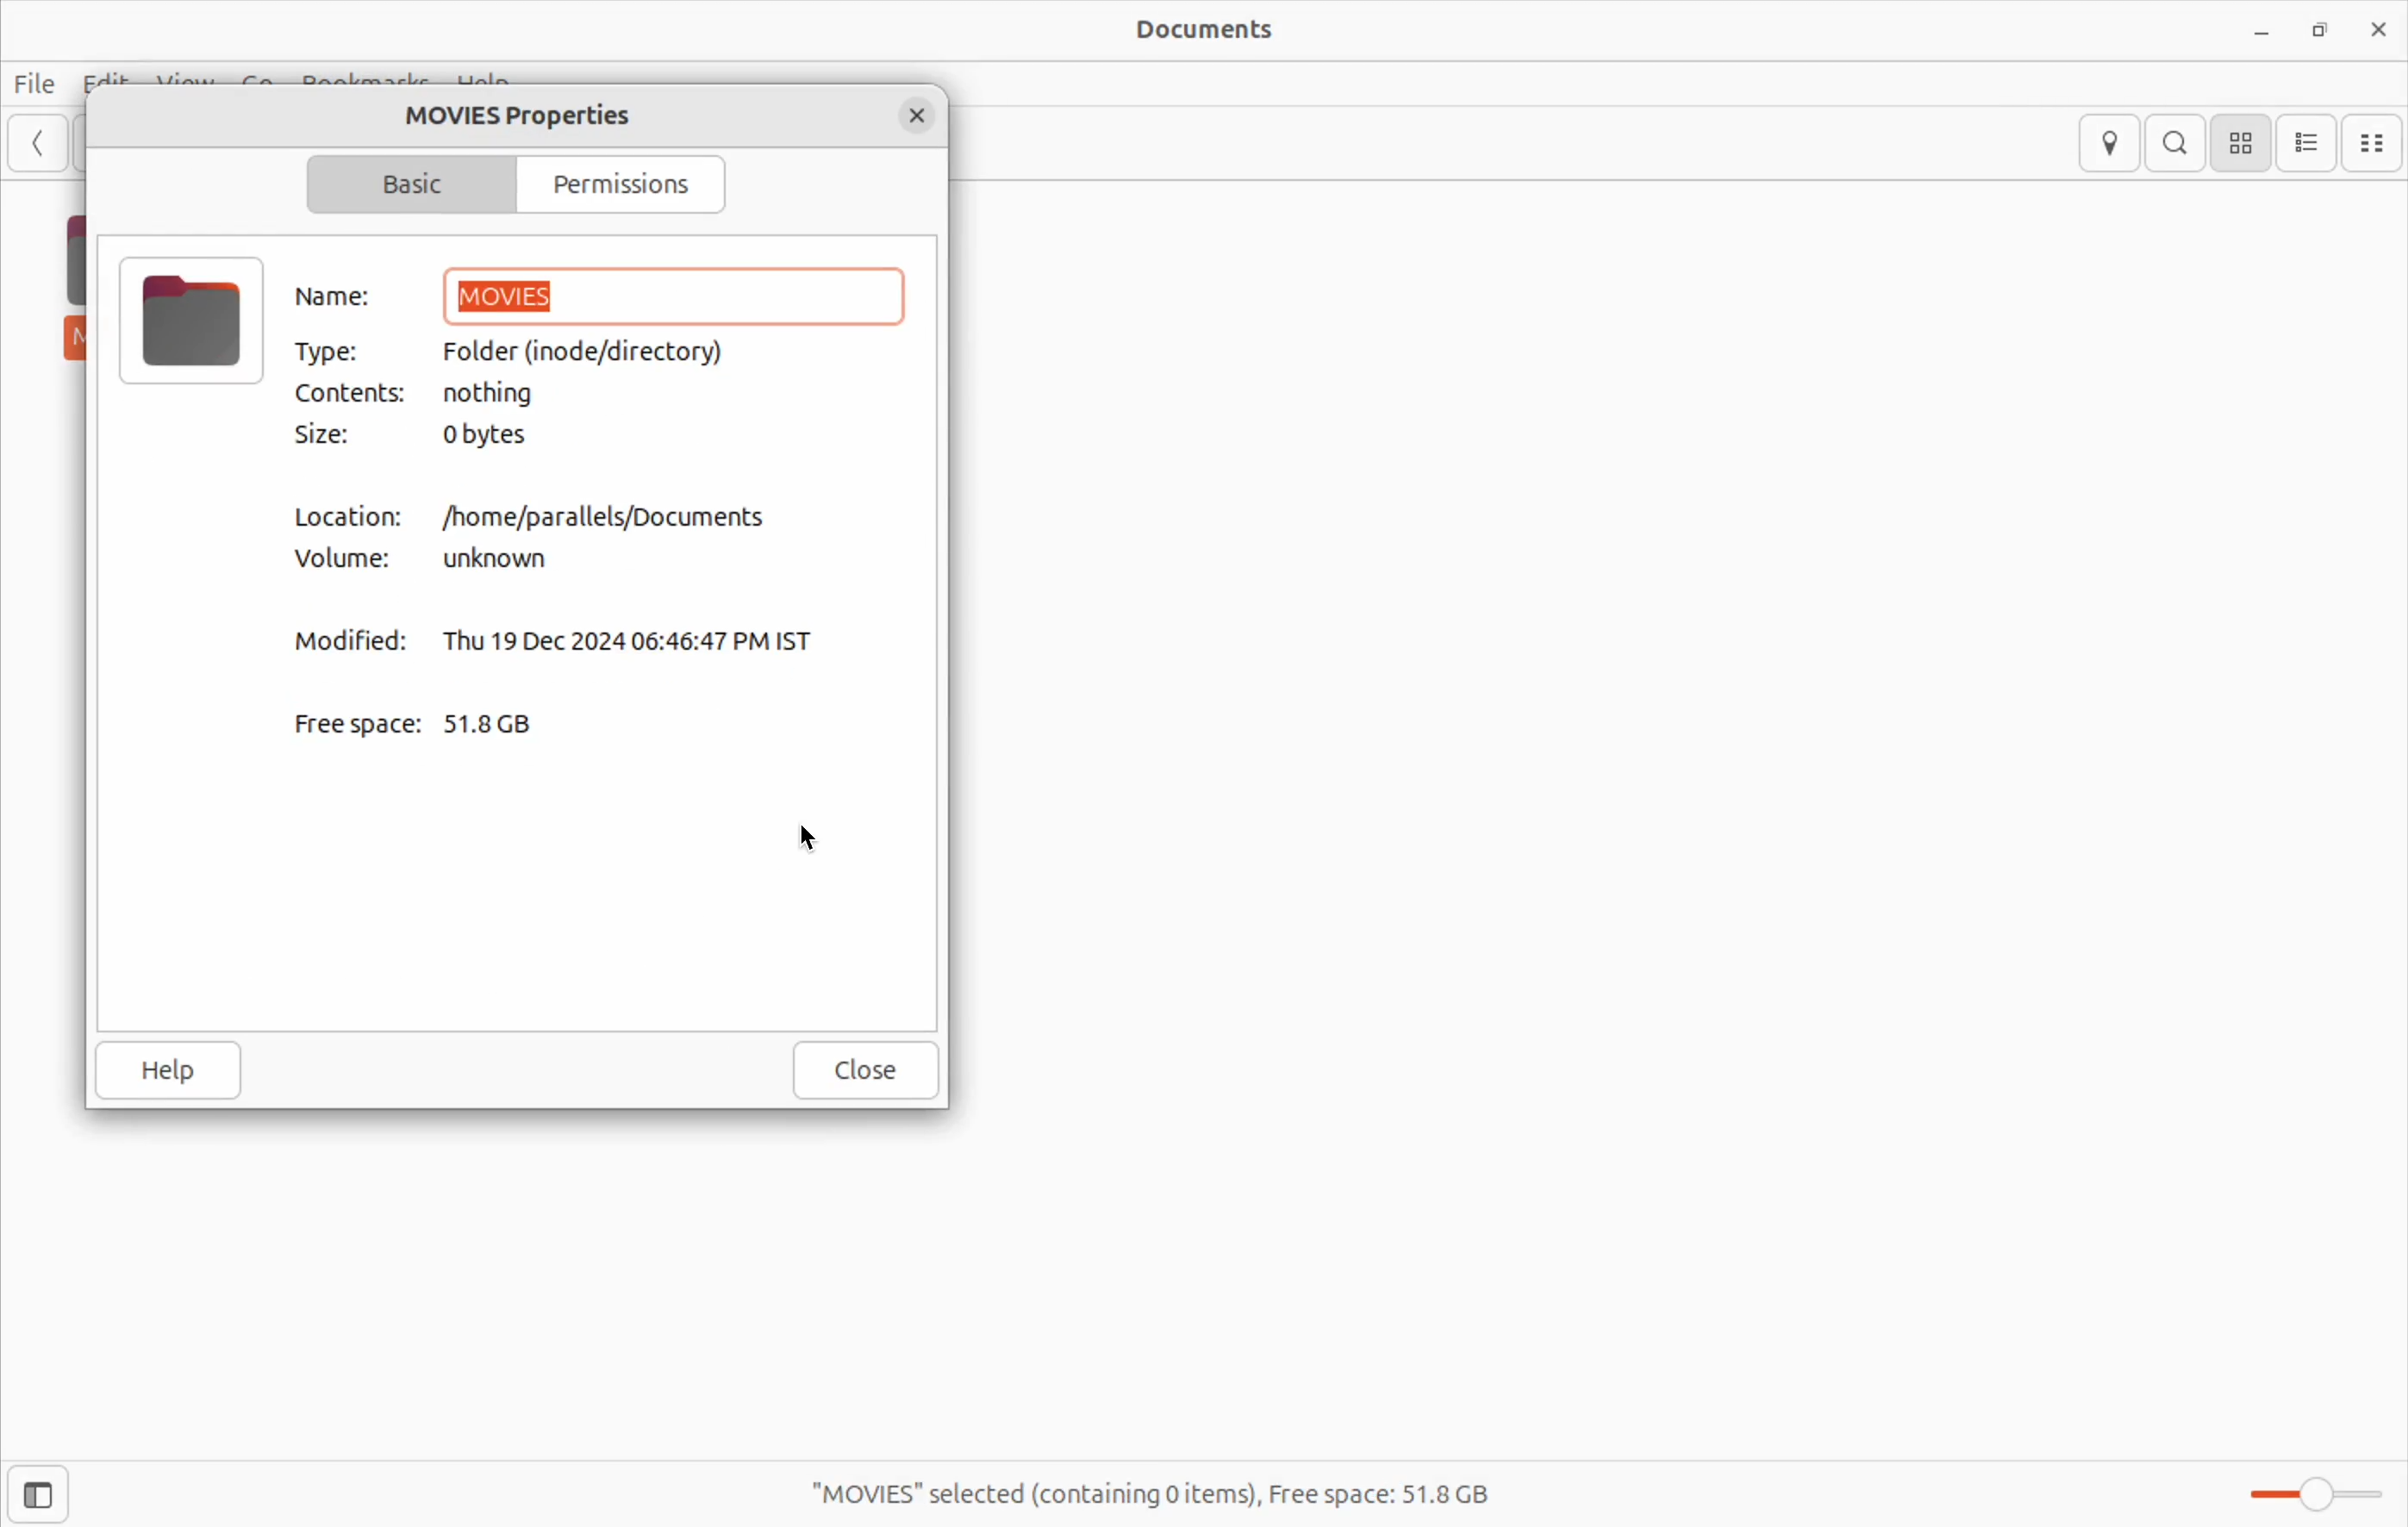 This screenshot has height=1527, width=2408. What do you see at coordinates (345, 296) in the screenshot?
I see `name` at bounding box center [345, 296].